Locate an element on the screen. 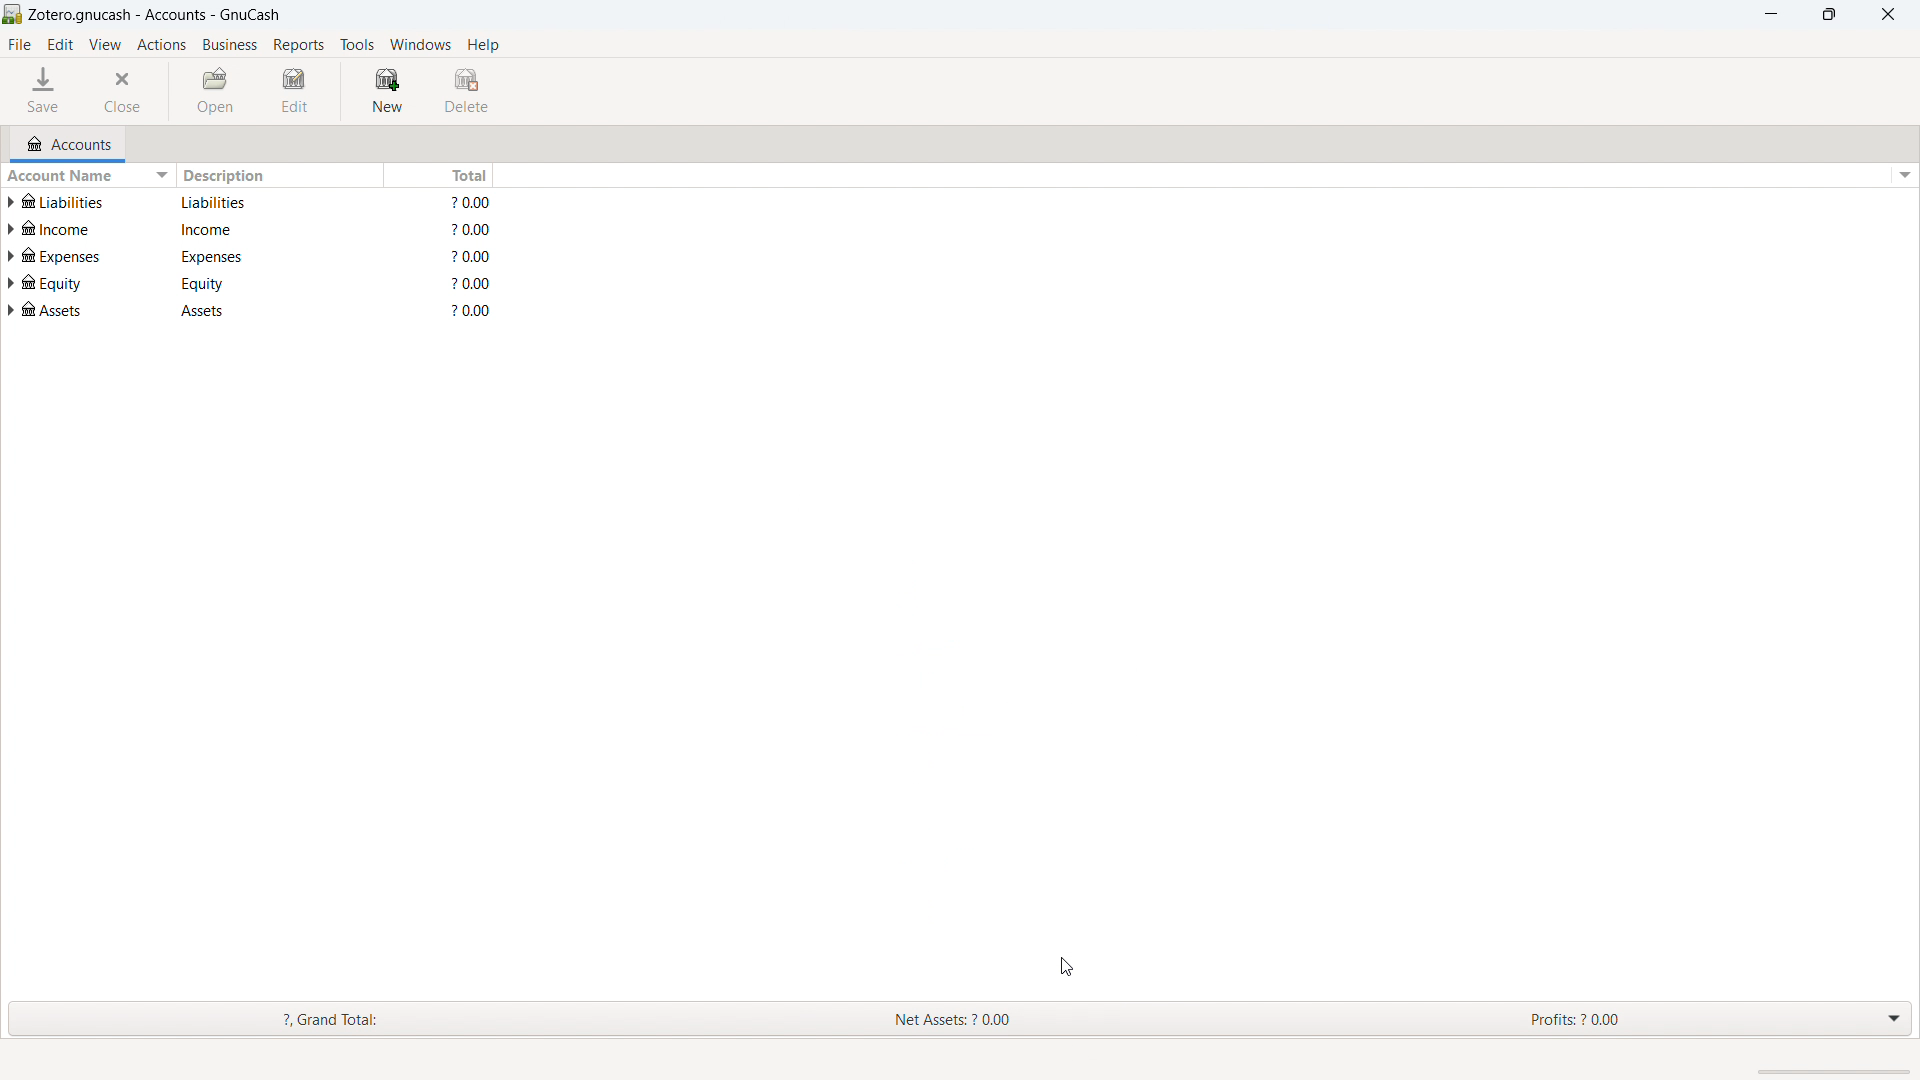  reports is located at coordinates (299, 45).